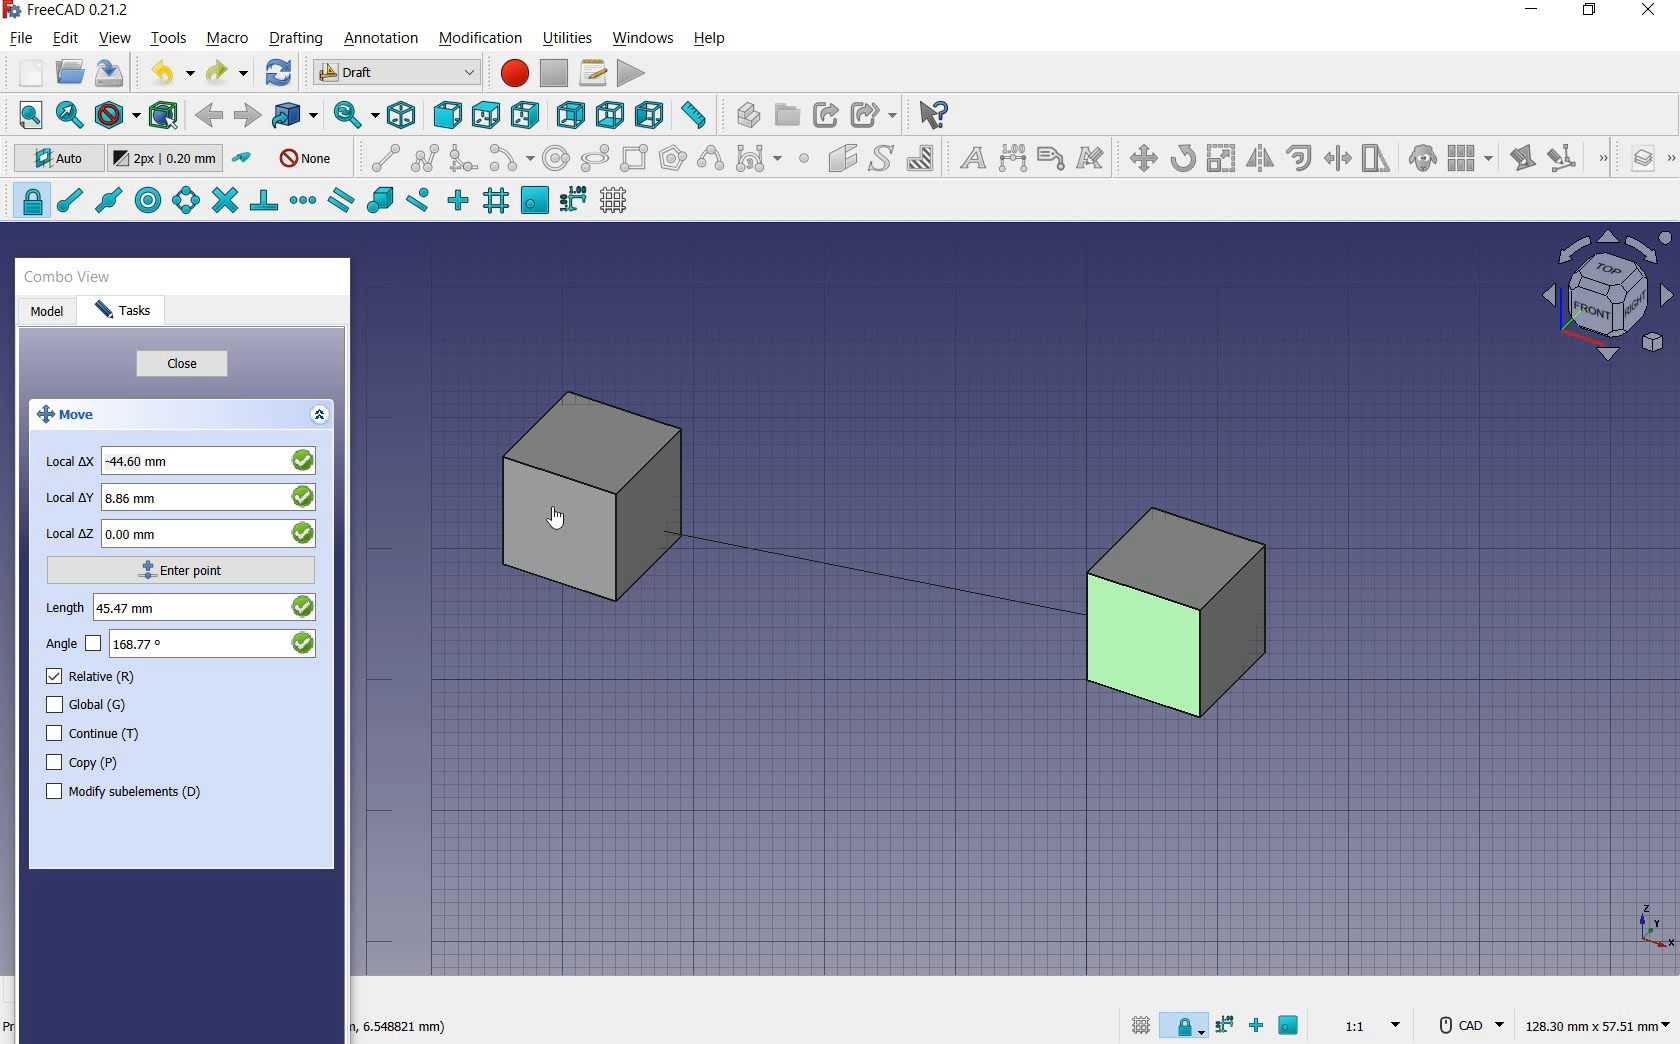 The image size is (1680, 1044). I want to click on edit, so click(66, 38).